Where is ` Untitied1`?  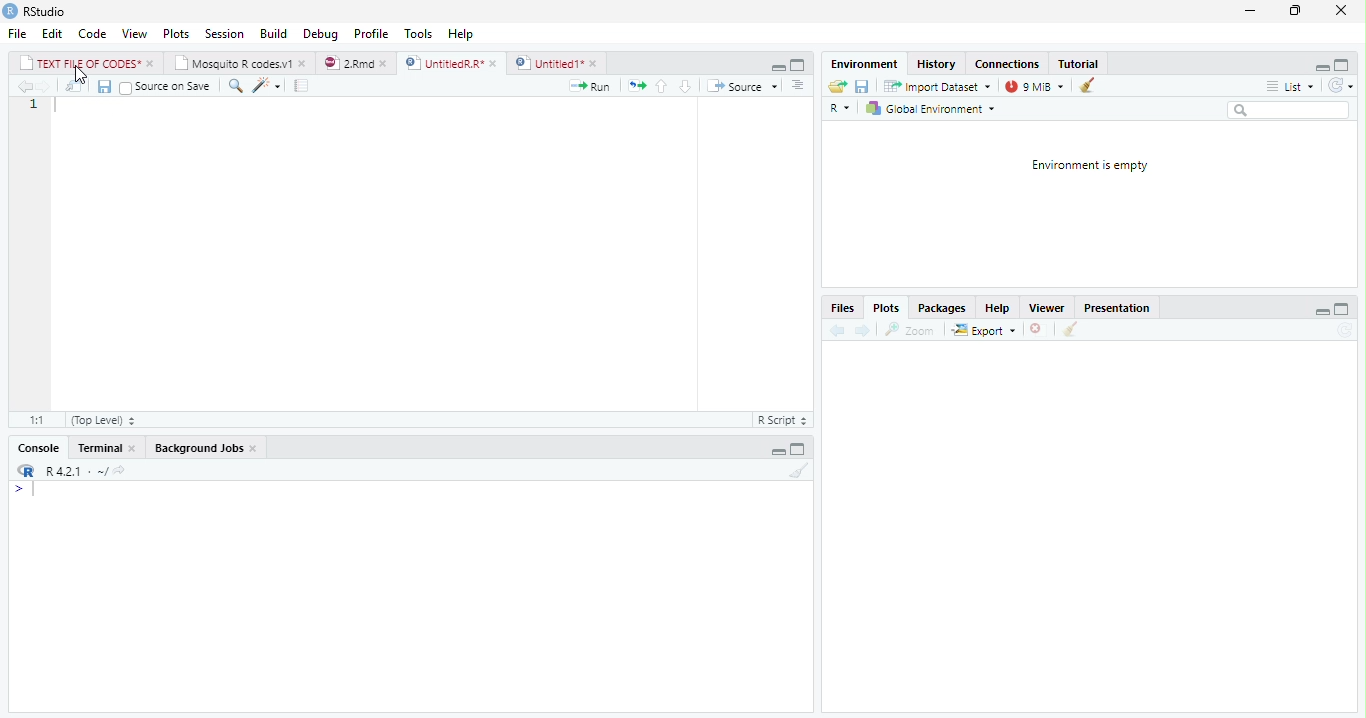  Untitied1 is located at coordinates (557, 63).